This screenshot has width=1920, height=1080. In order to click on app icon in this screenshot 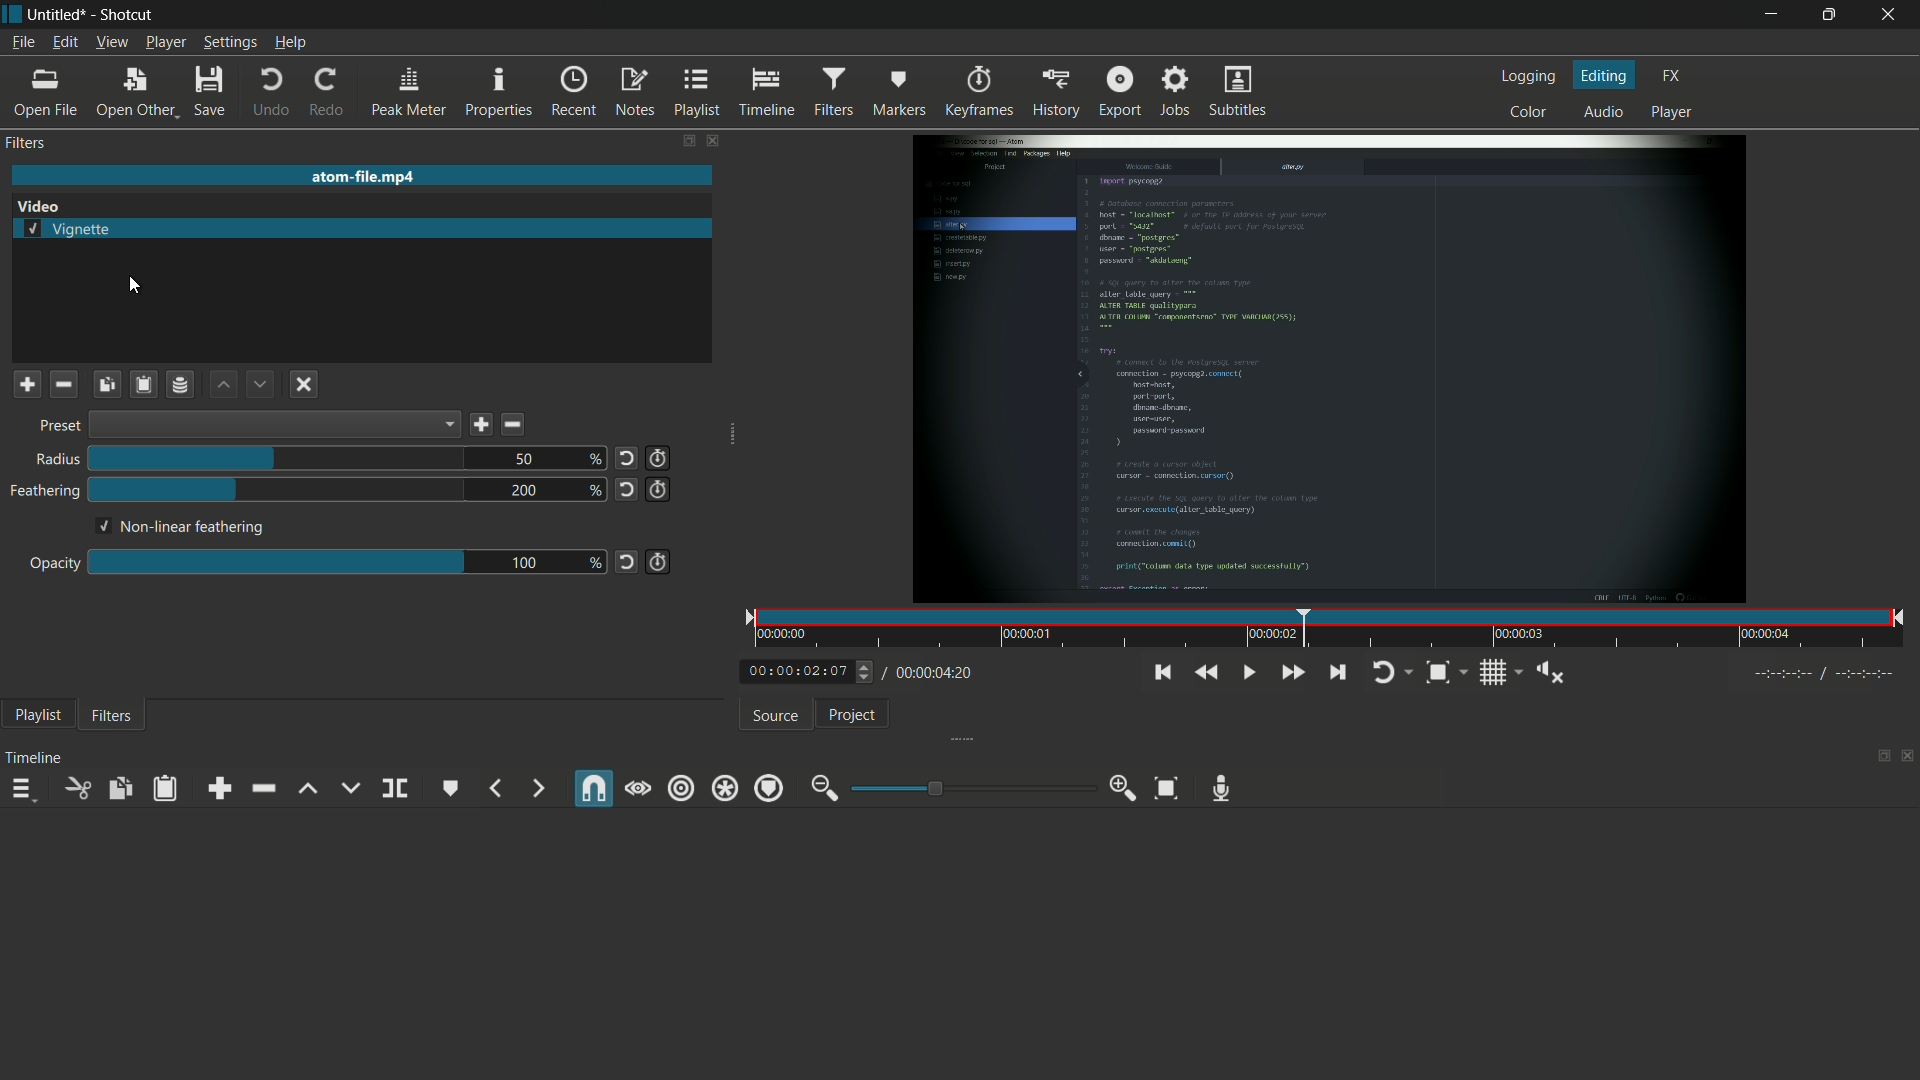, I will do `click(14, 17)`.